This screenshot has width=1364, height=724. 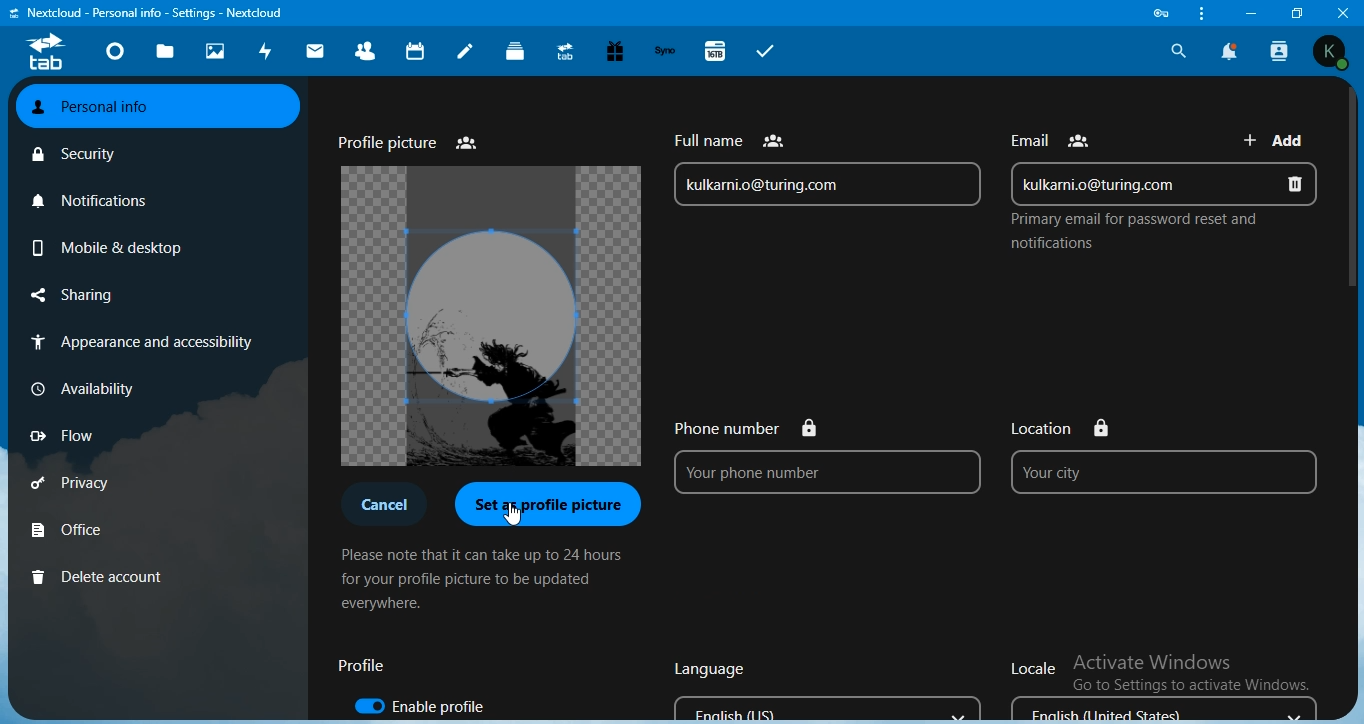 I want to click on privacy, so click(x=76, y=484).